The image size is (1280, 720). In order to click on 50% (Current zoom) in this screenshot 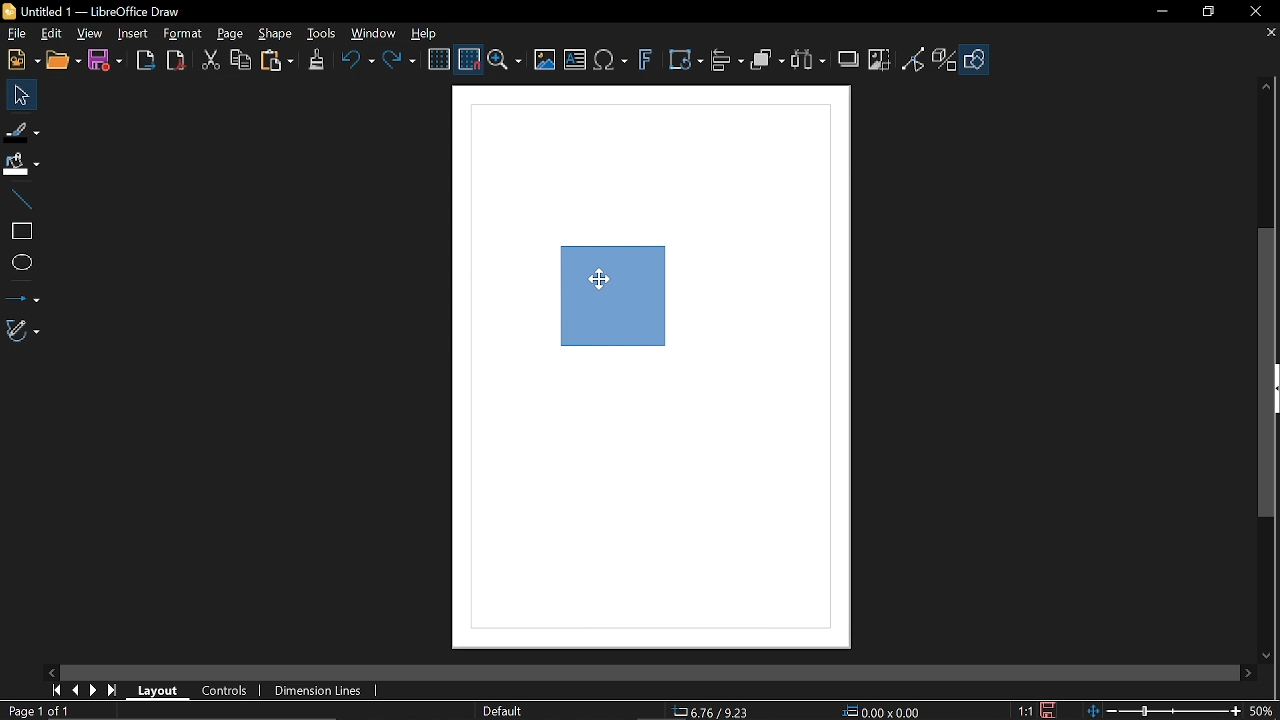, I will do `click(1262, 709)`.